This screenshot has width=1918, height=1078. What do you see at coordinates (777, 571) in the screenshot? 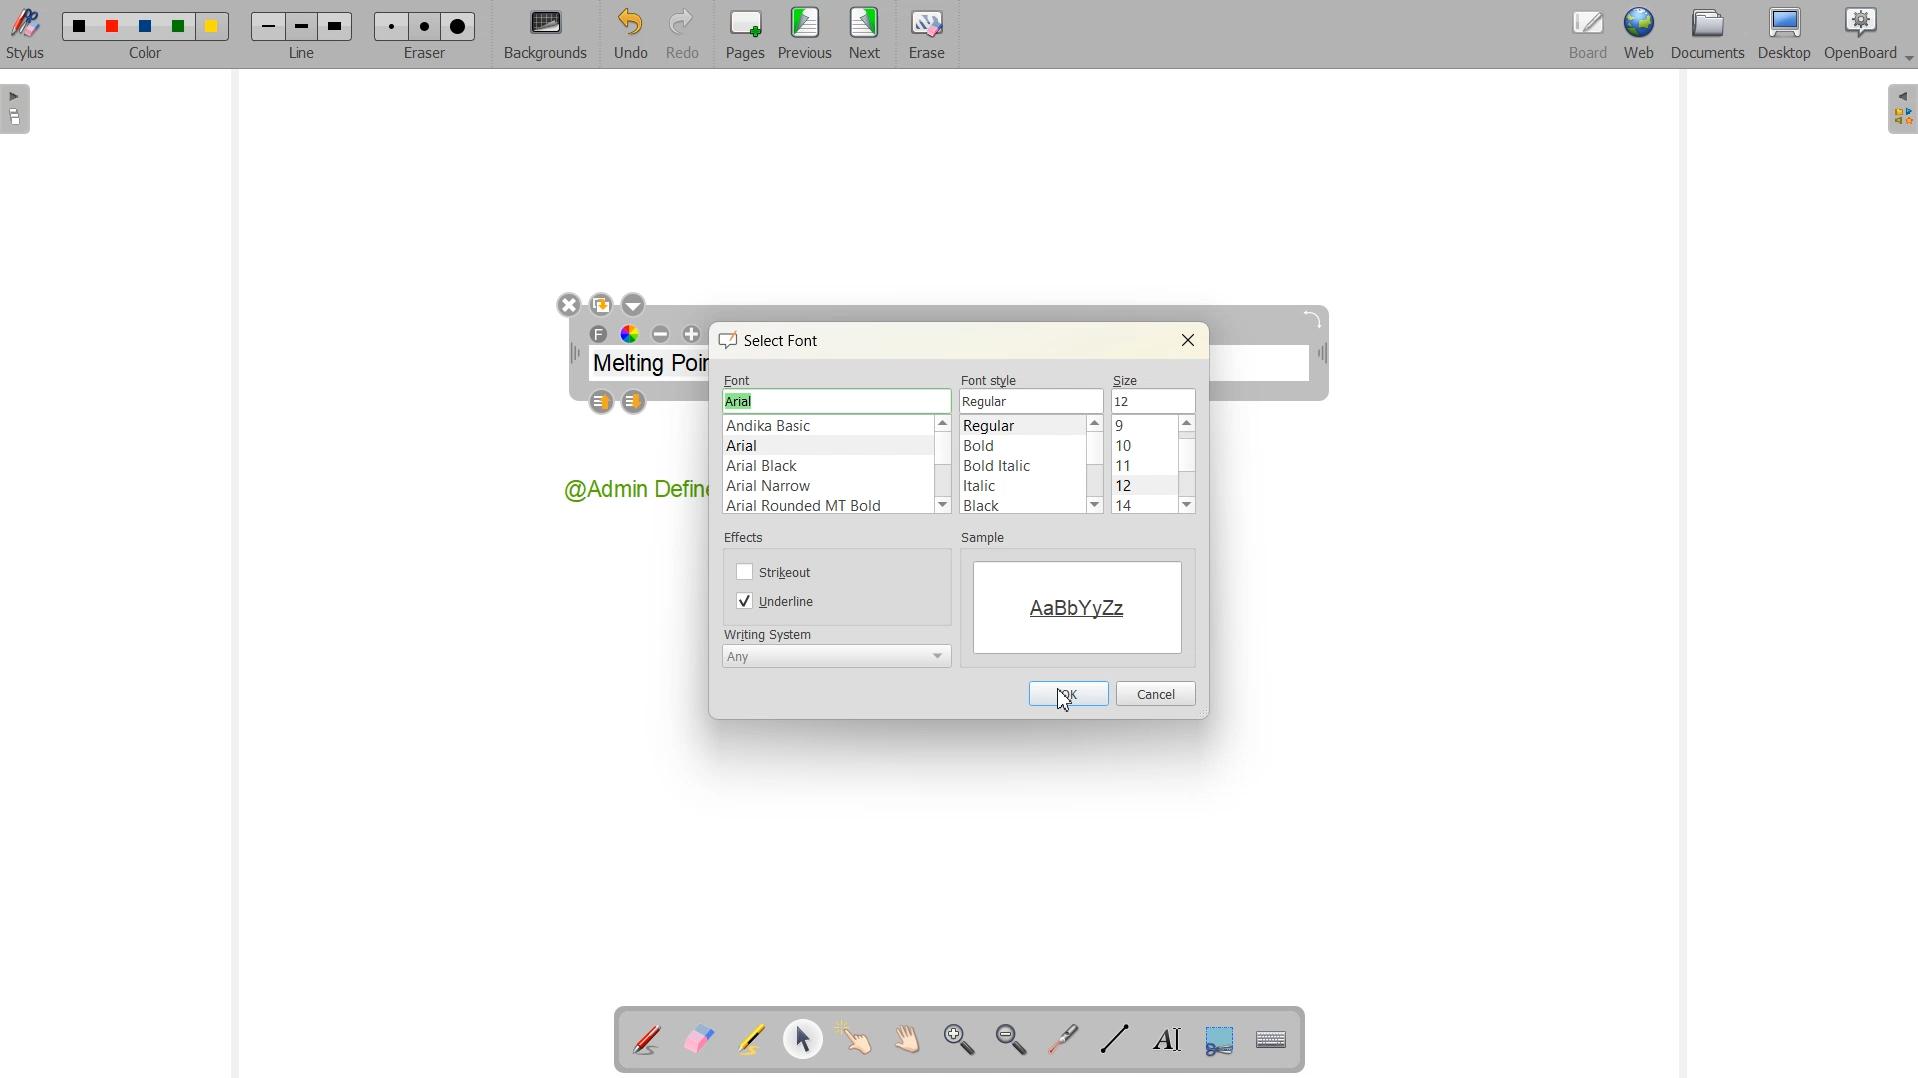
I see `Strikeout` at bounding box center [777, 571].